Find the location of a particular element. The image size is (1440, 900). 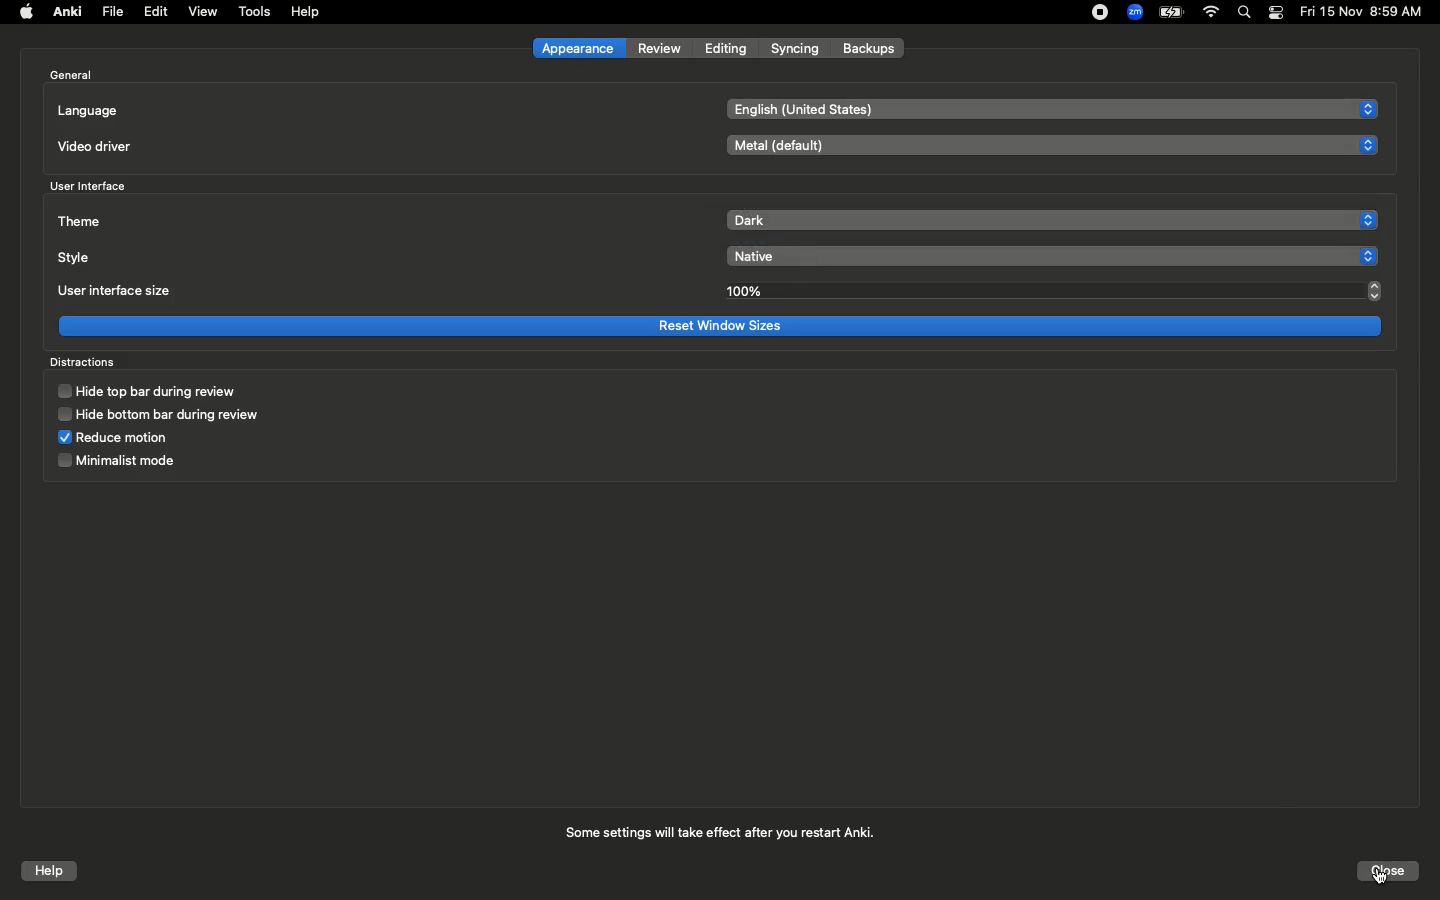

Metal is located at coordinates (1050, 145).